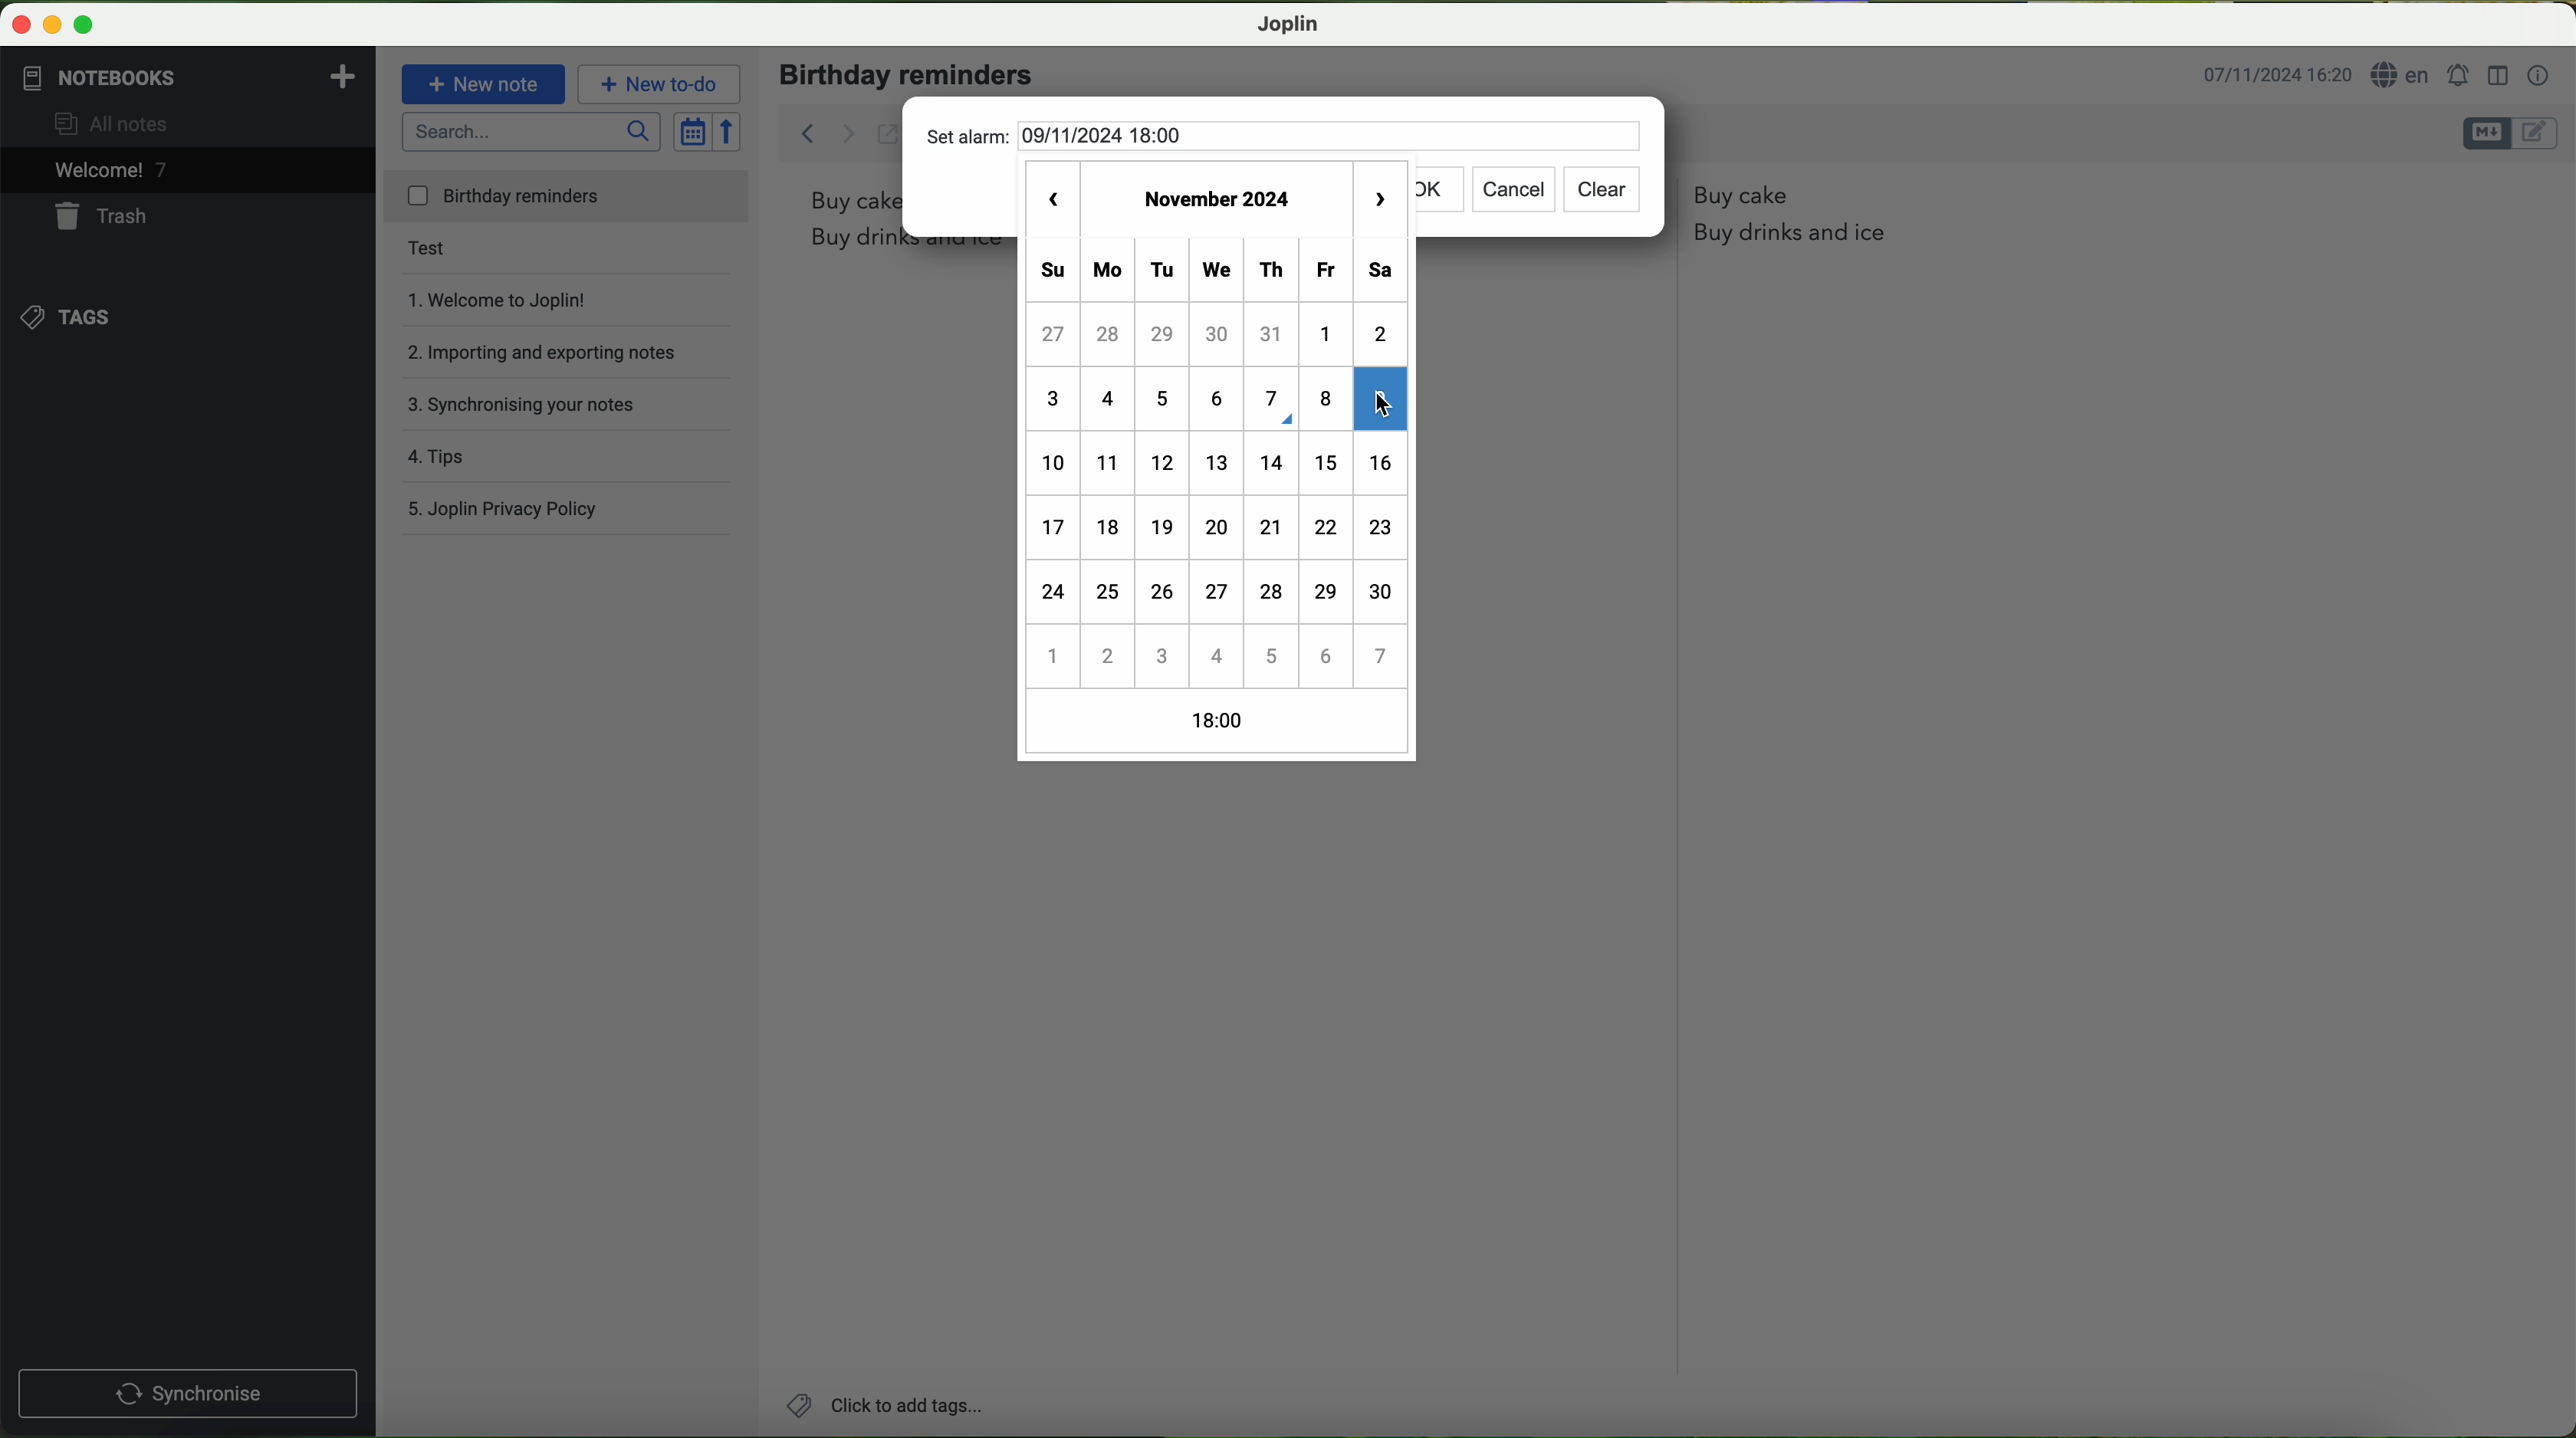  What do you see at coordinates (531, 134) in the screenshot?
I see `search bar` at bounding box center [531, 134].